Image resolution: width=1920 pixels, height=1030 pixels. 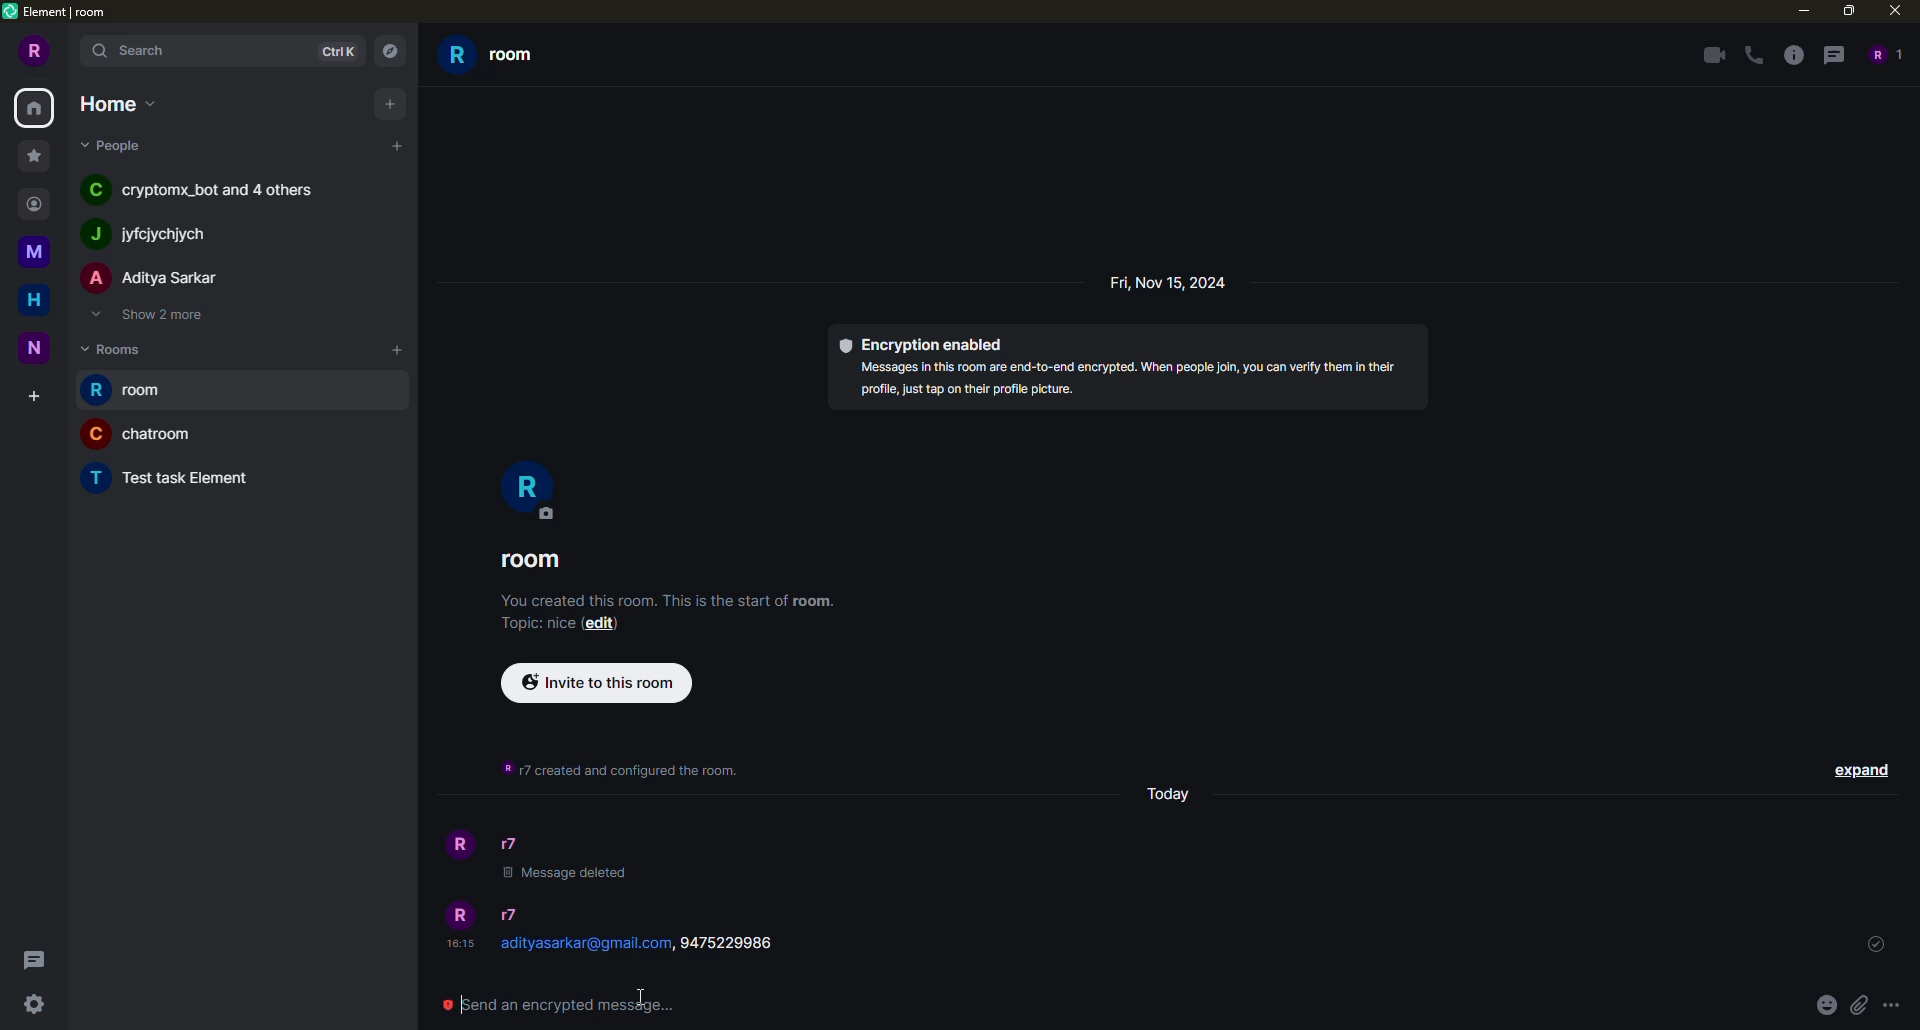 What do you see at coordinates (460, 913) in the screenshot?
I see `profile` at bounding box center [460, 913].